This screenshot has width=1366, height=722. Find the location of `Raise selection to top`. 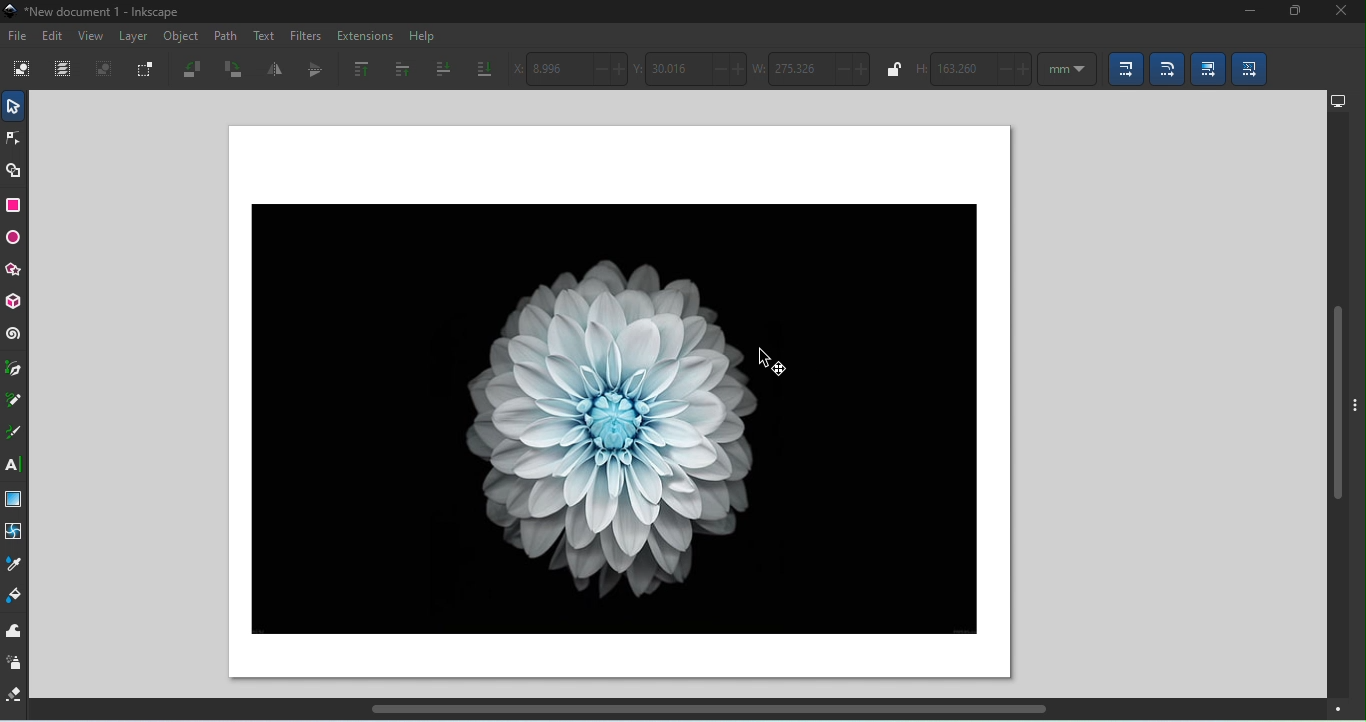

Raise selection to top is located at coordinates (356, 69).